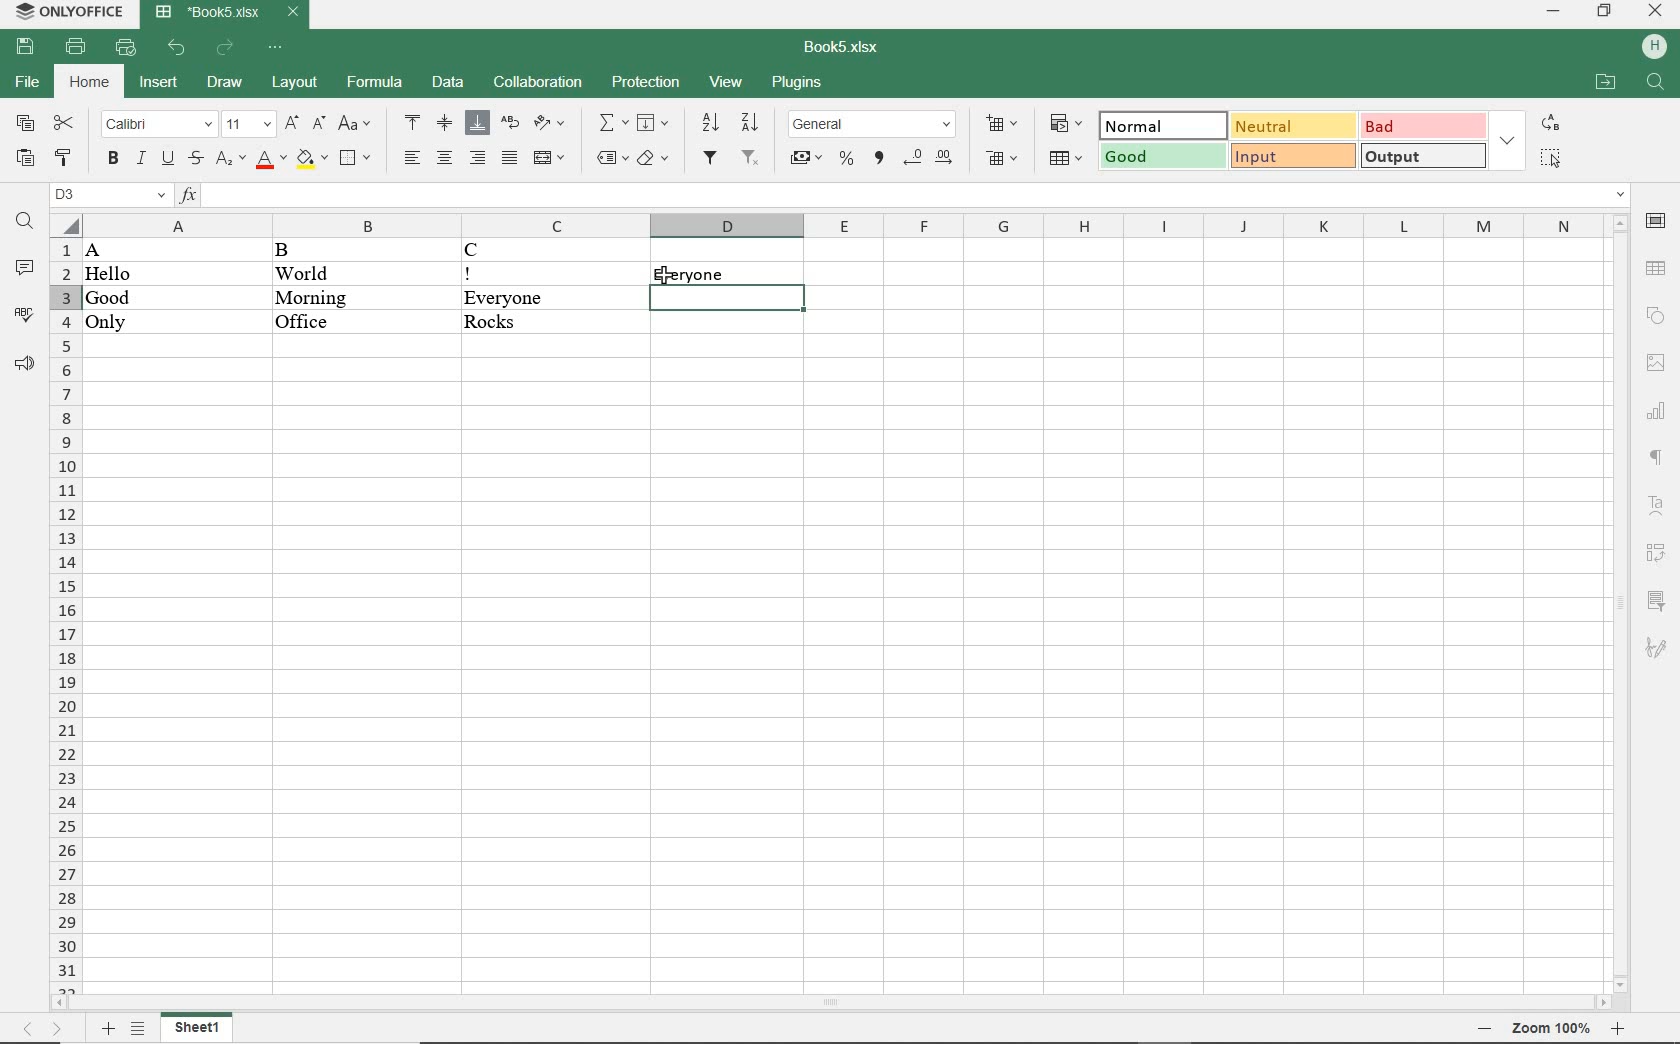 Image resolution: width=1680 pixels, height=1044 pixels. I want to click on draw, so click(222, 84).